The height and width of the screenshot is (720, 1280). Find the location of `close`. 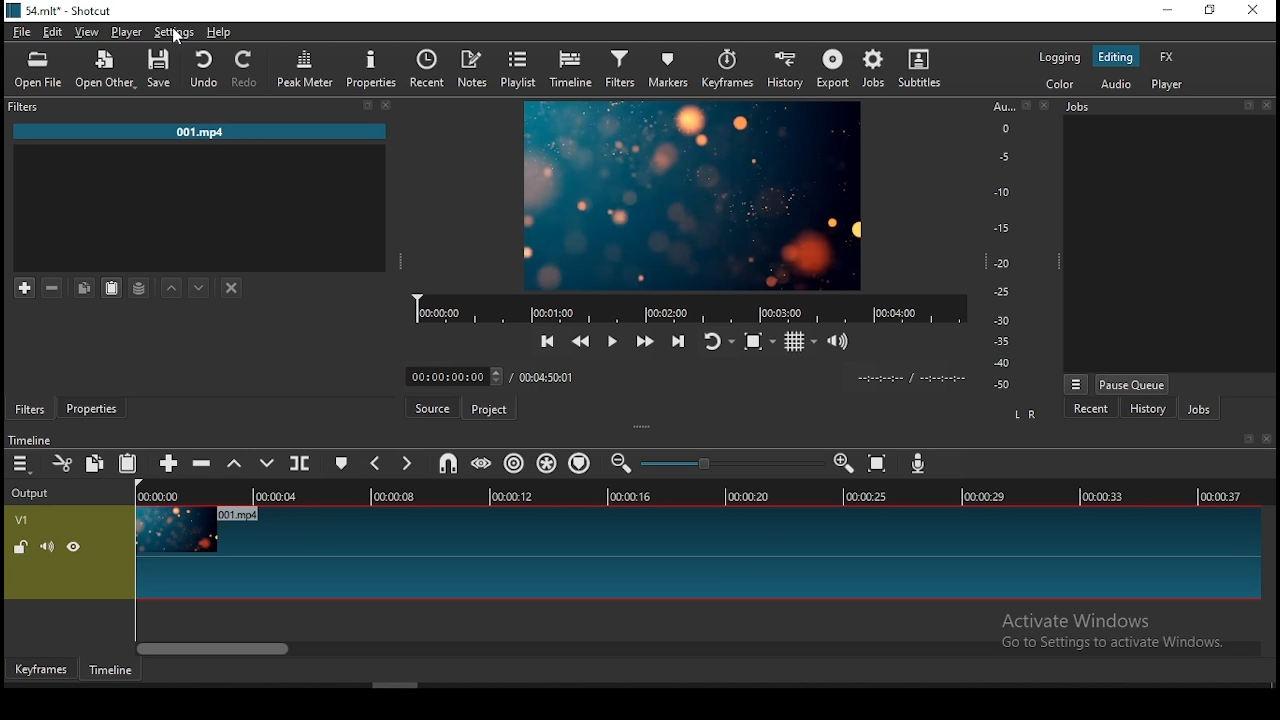

close is located at coordinates (387, 105).